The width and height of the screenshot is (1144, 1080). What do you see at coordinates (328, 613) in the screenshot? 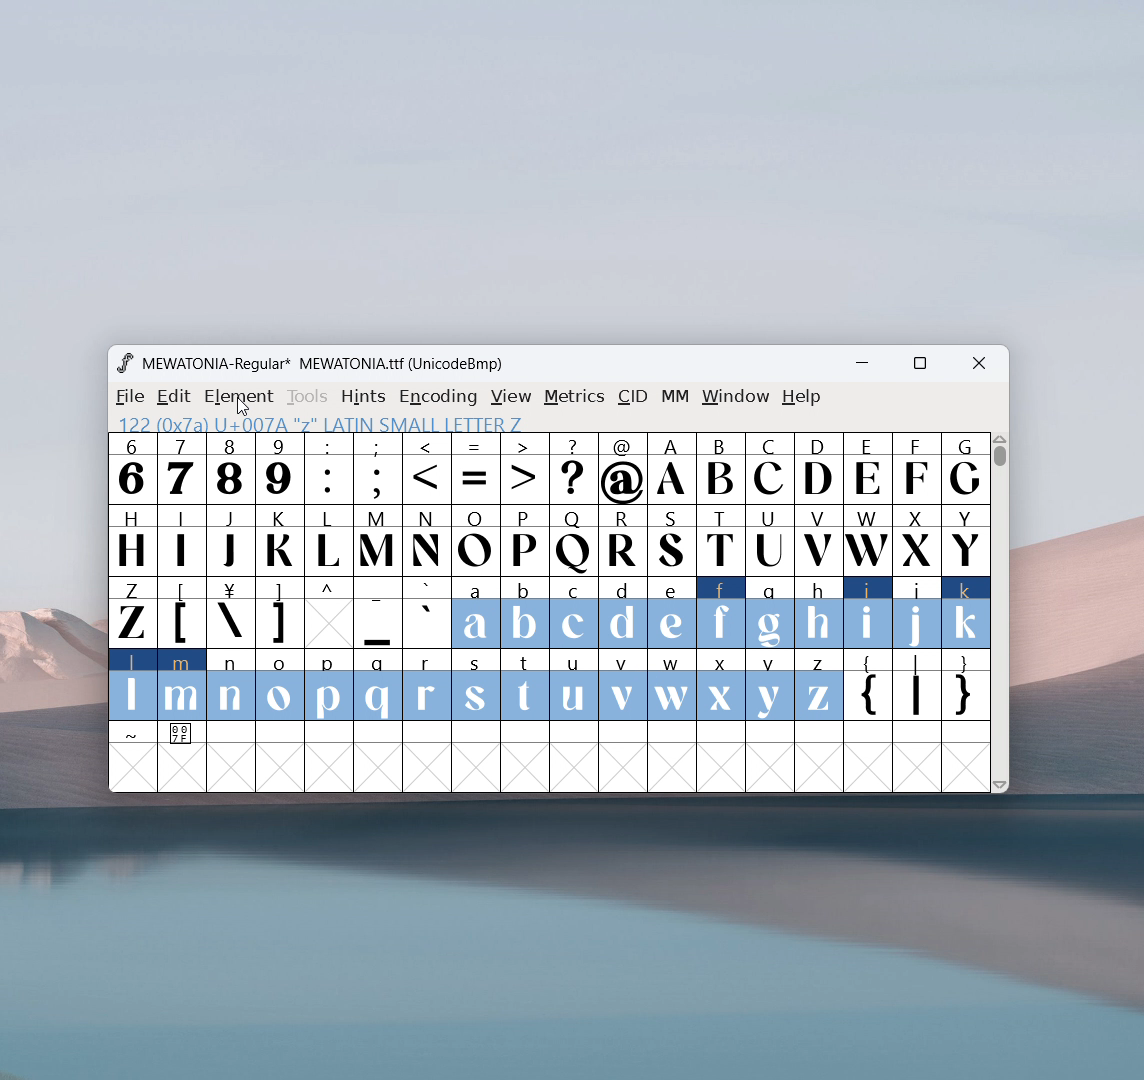
I see `^` at bounding box center [328, 613].